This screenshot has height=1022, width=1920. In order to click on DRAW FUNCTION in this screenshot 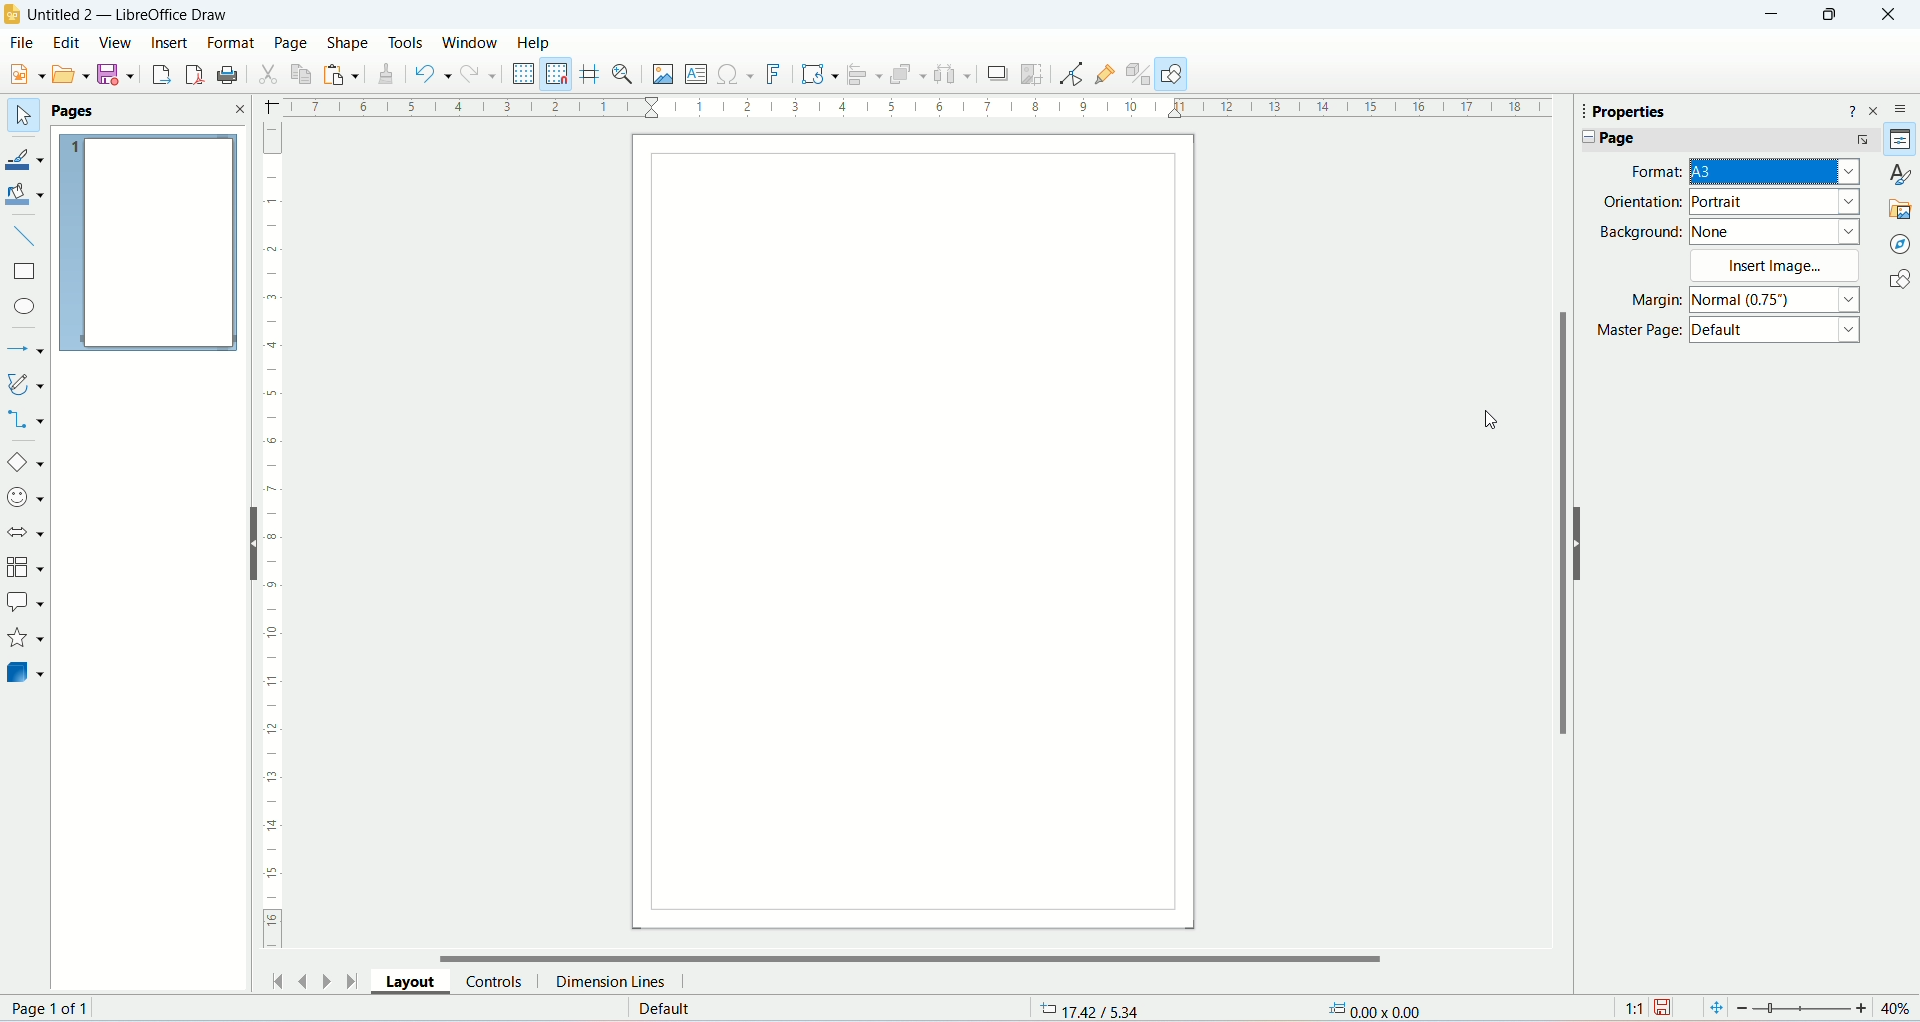, I will do `click(1171, 74)`.